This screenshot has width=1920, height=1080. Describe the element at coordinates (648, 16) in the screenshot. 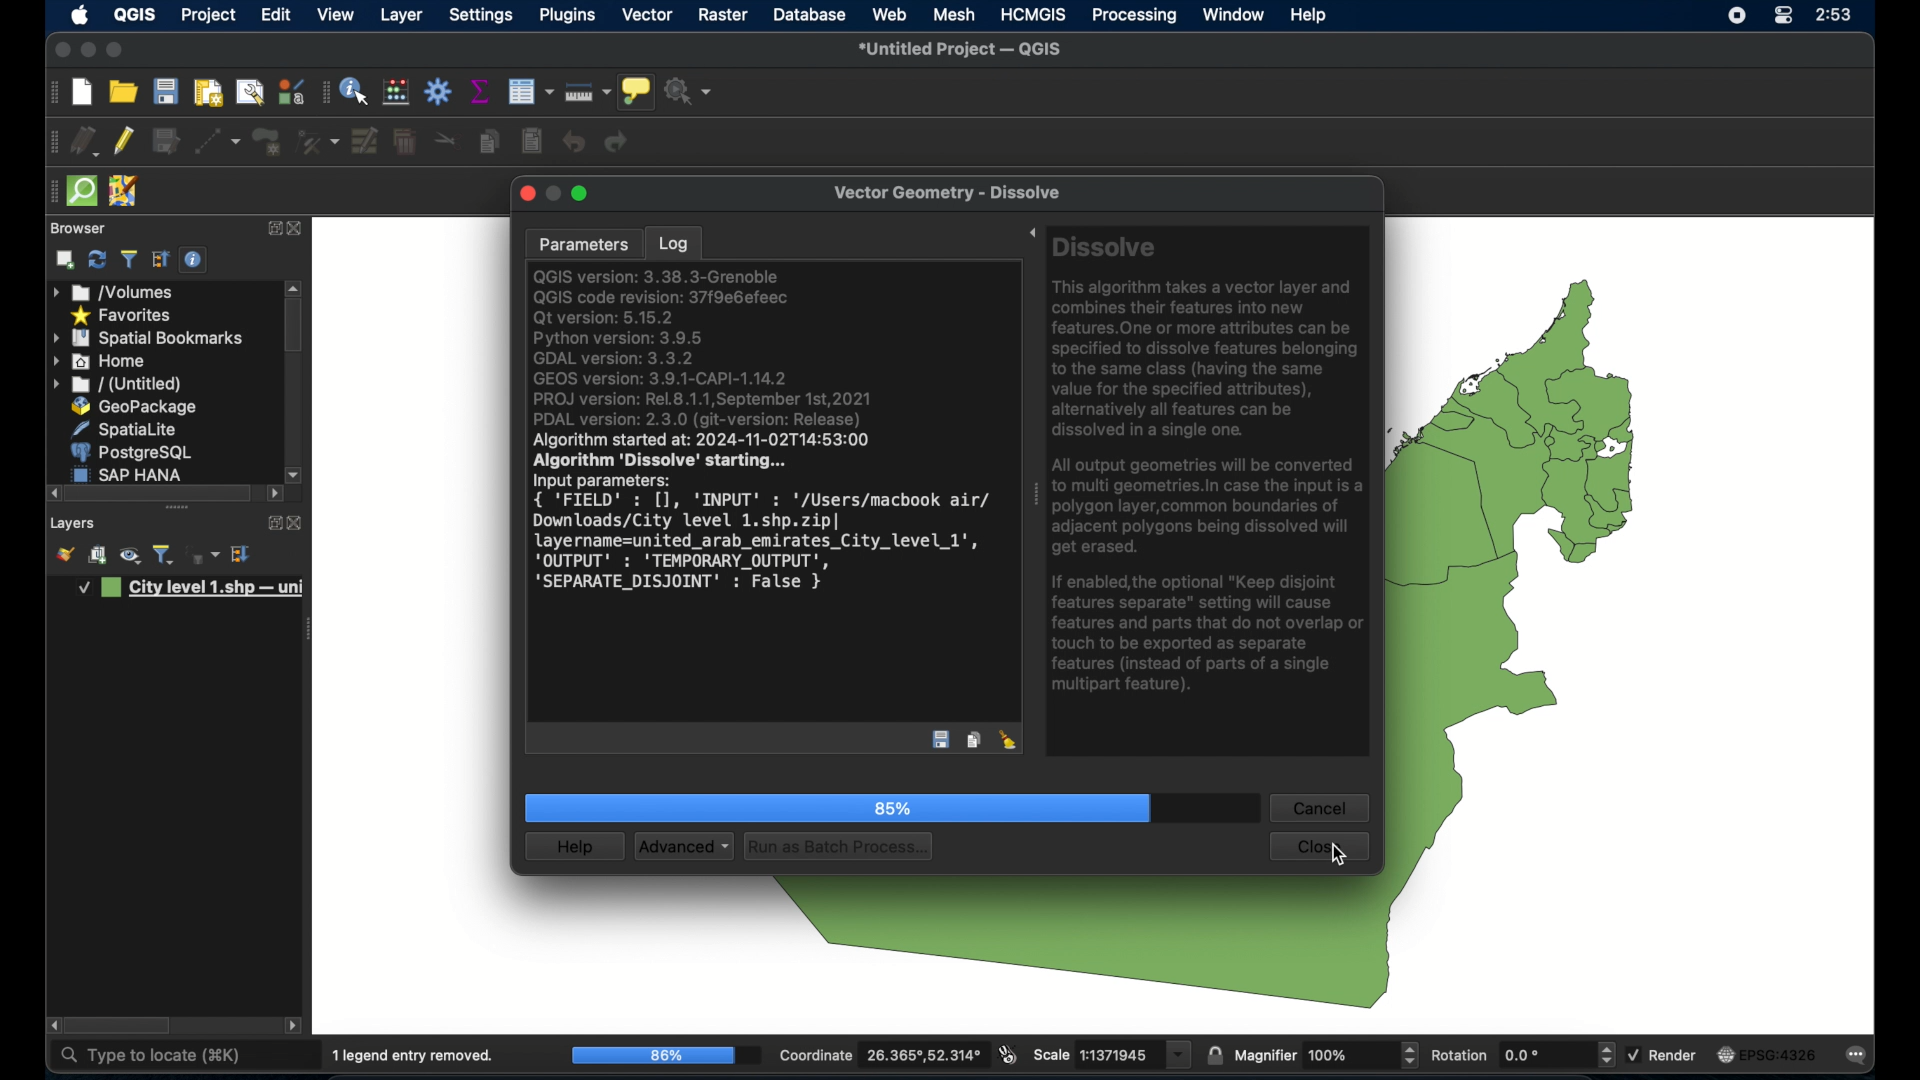

I see `vector selected` at that location.